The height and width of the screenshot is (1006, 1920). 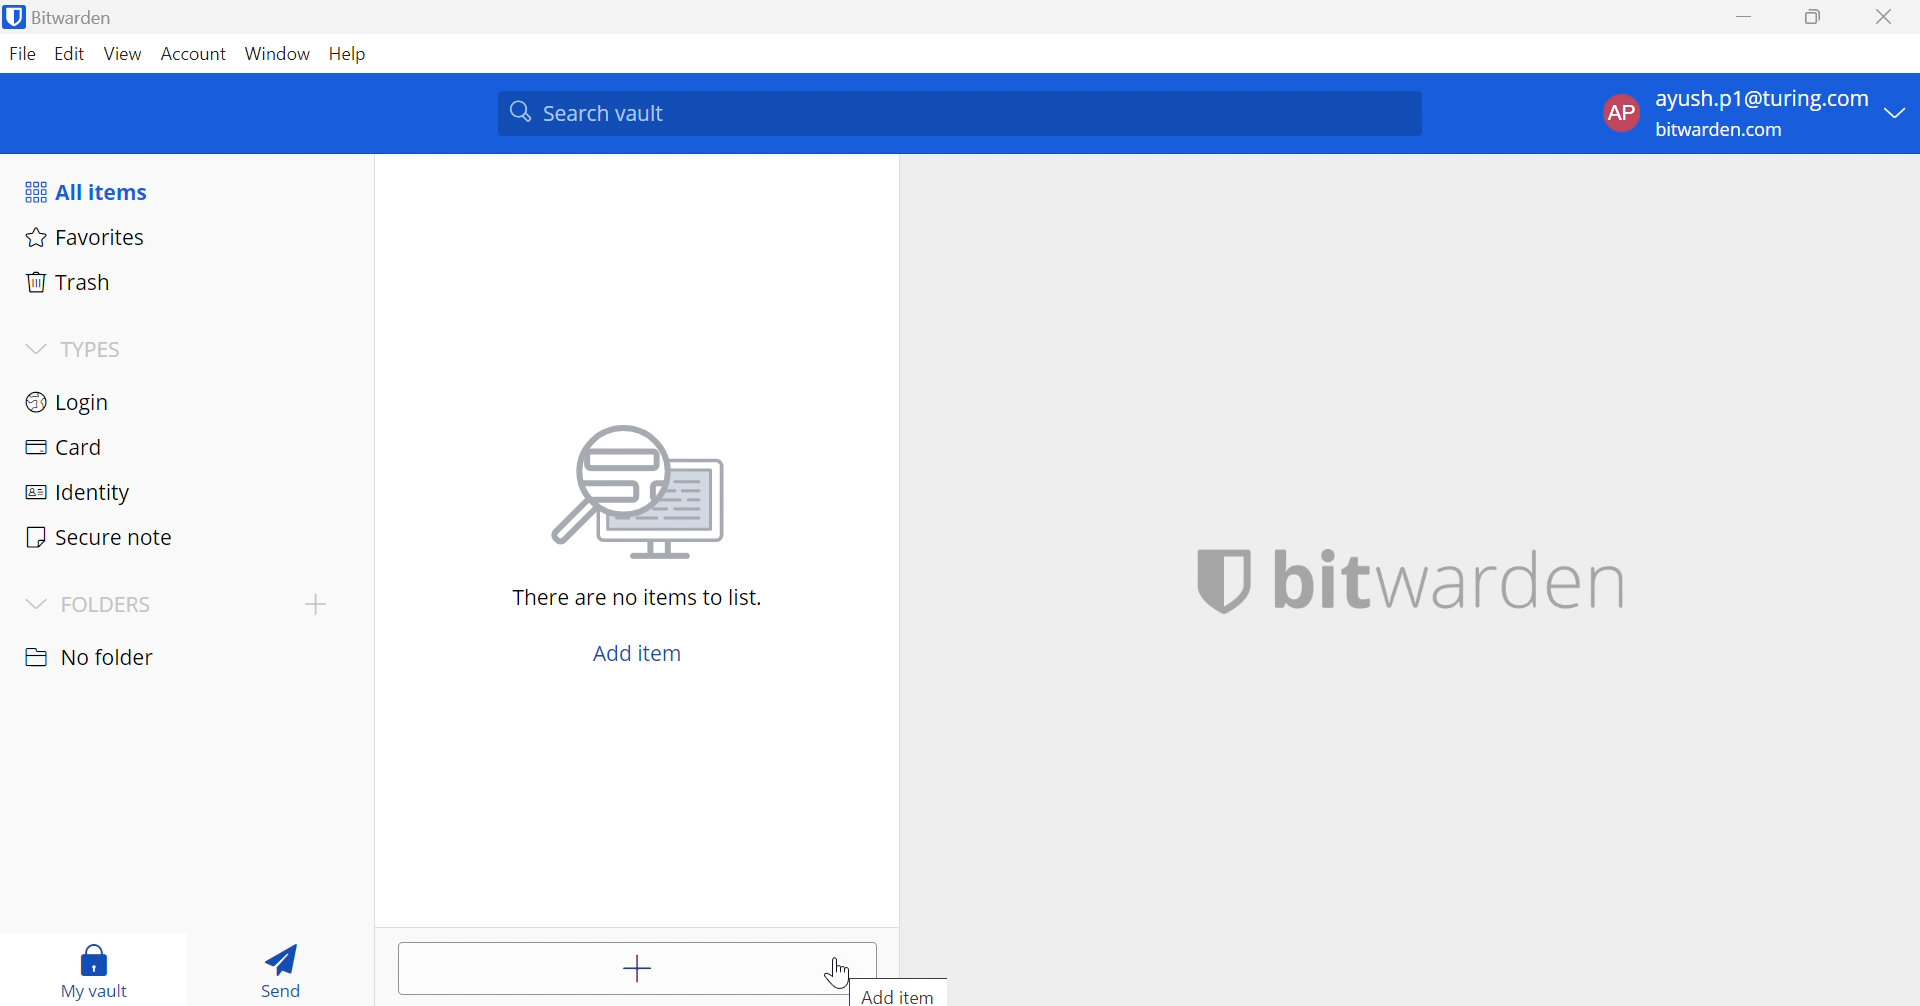 What do you see at coordinates (1745, 15) in the screenshot?
I see `Minimize` at bounding box center [1745, 15].